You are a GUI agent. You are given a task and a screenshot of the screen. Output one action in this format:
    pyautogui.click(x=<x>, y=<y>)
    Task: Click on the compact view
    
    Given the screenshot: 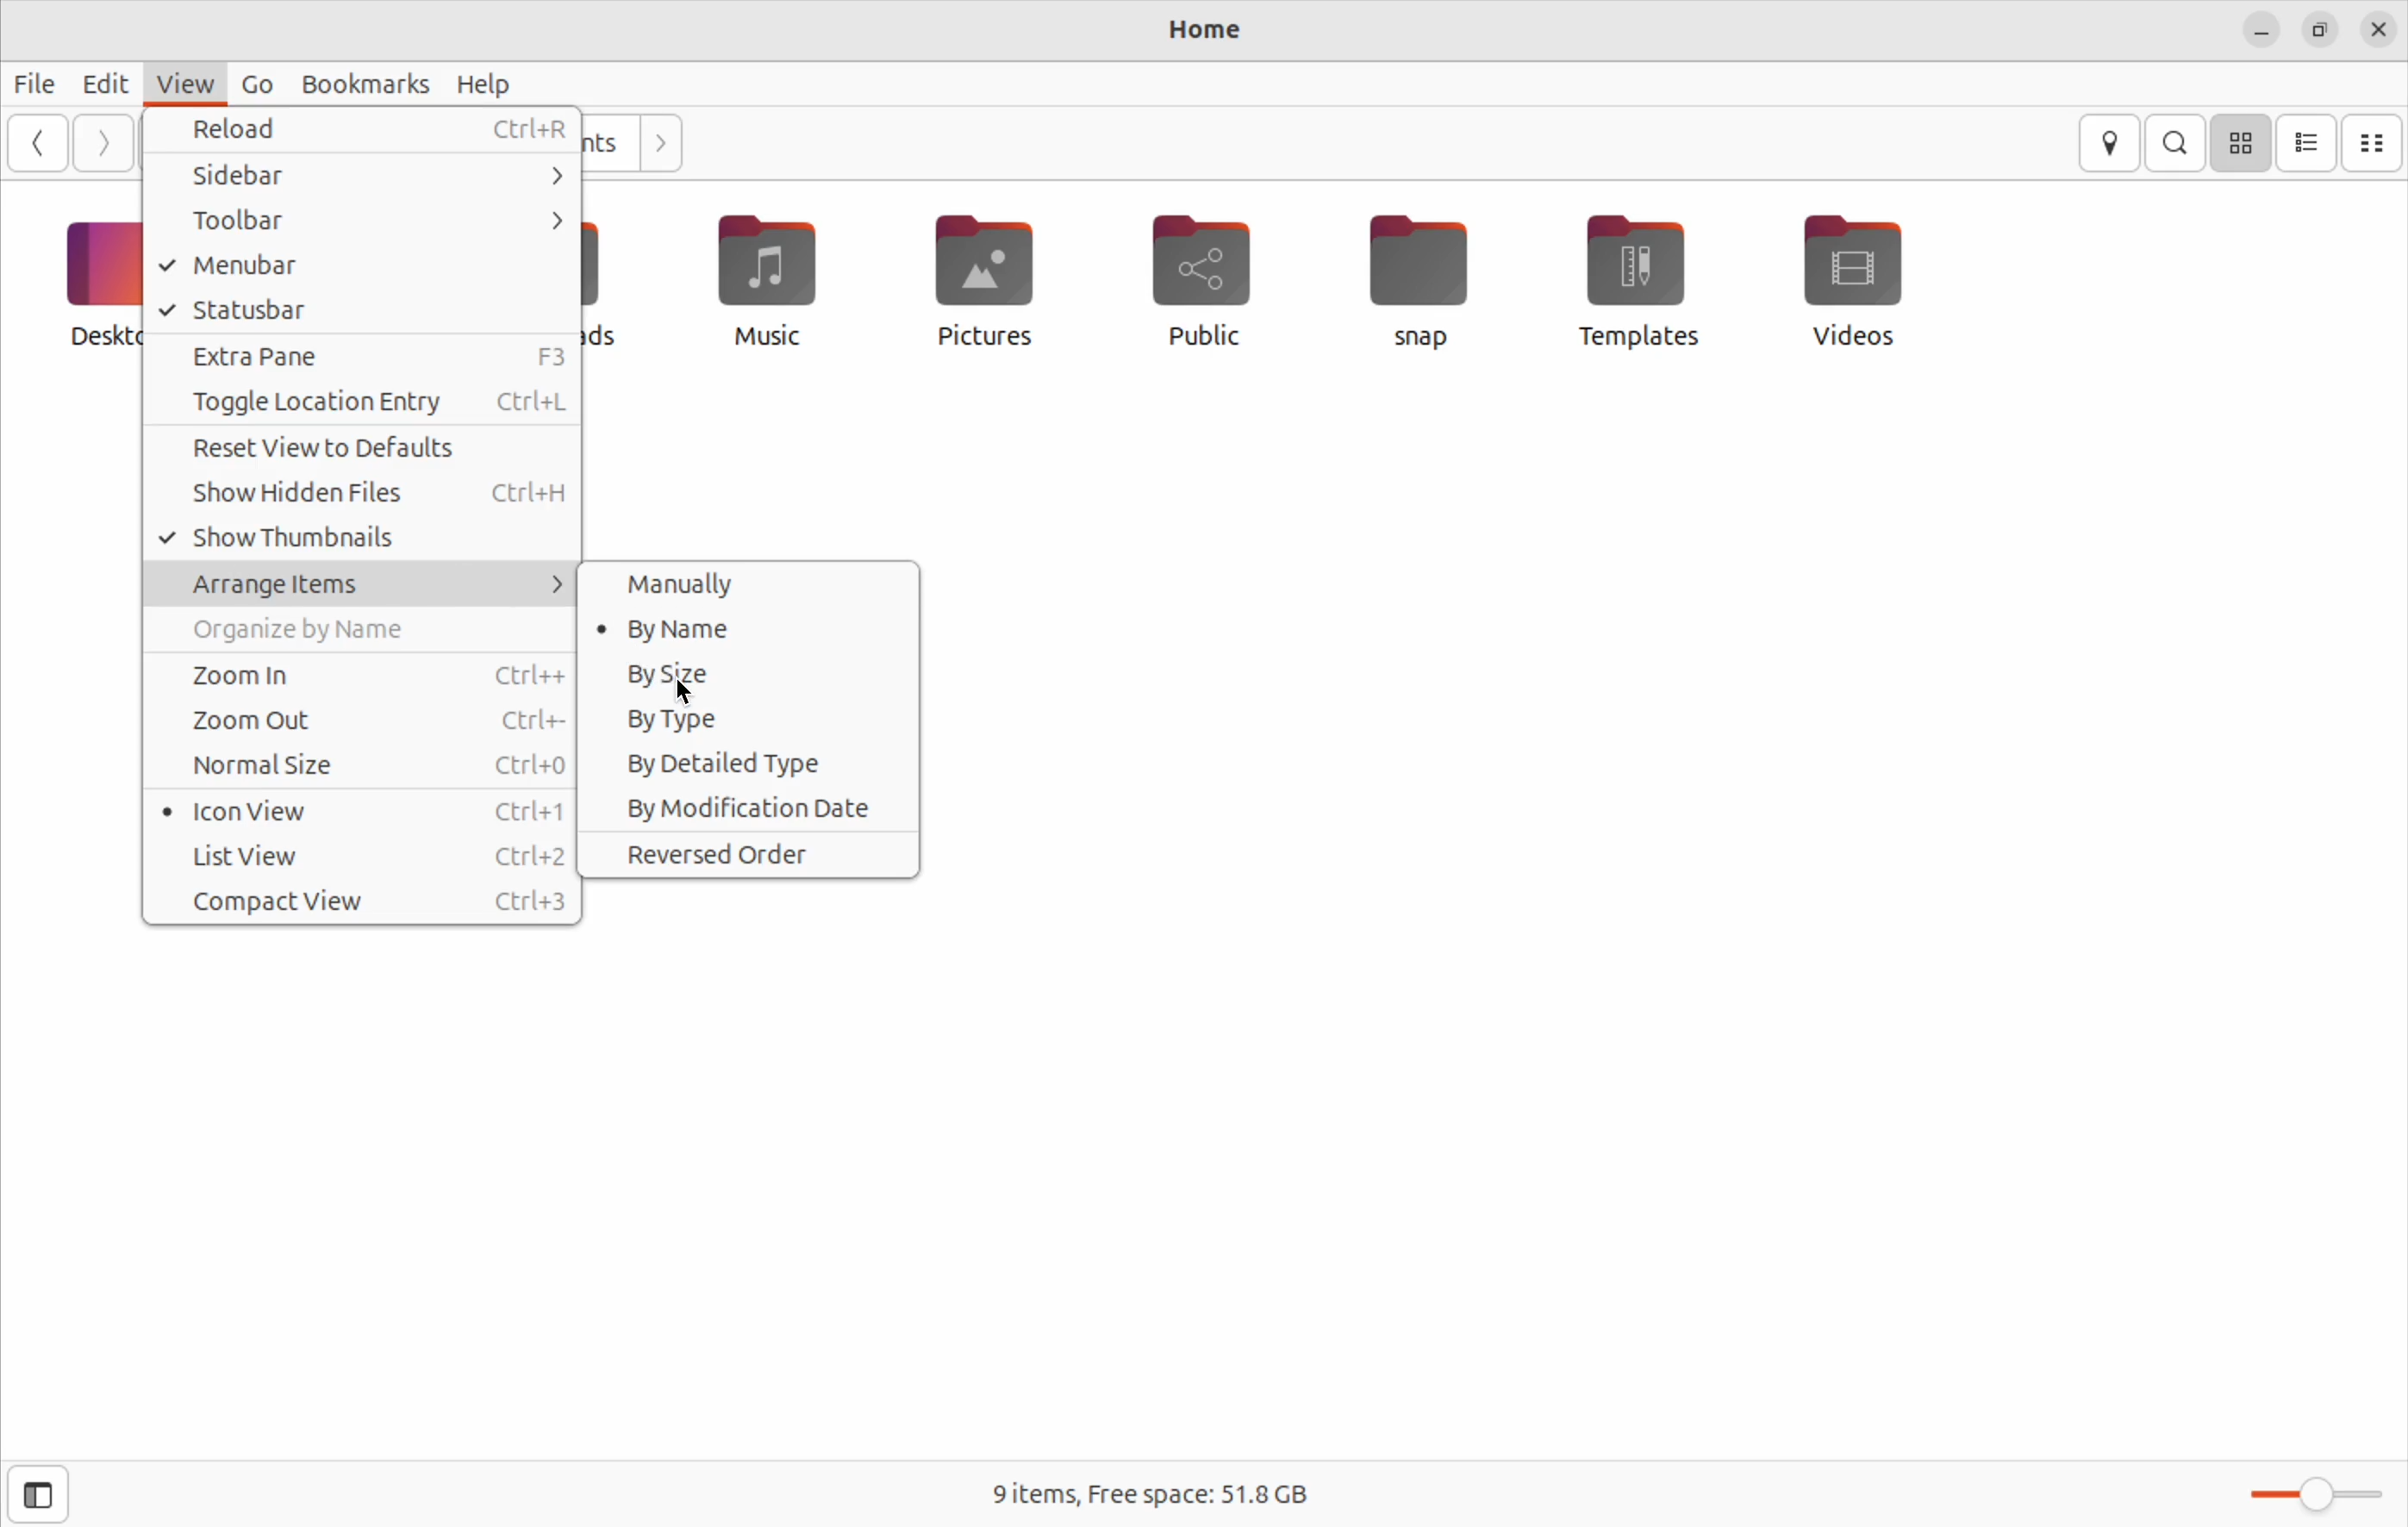 What is the action you would take?
    pyautogui.click(x=2375, y=140)
    